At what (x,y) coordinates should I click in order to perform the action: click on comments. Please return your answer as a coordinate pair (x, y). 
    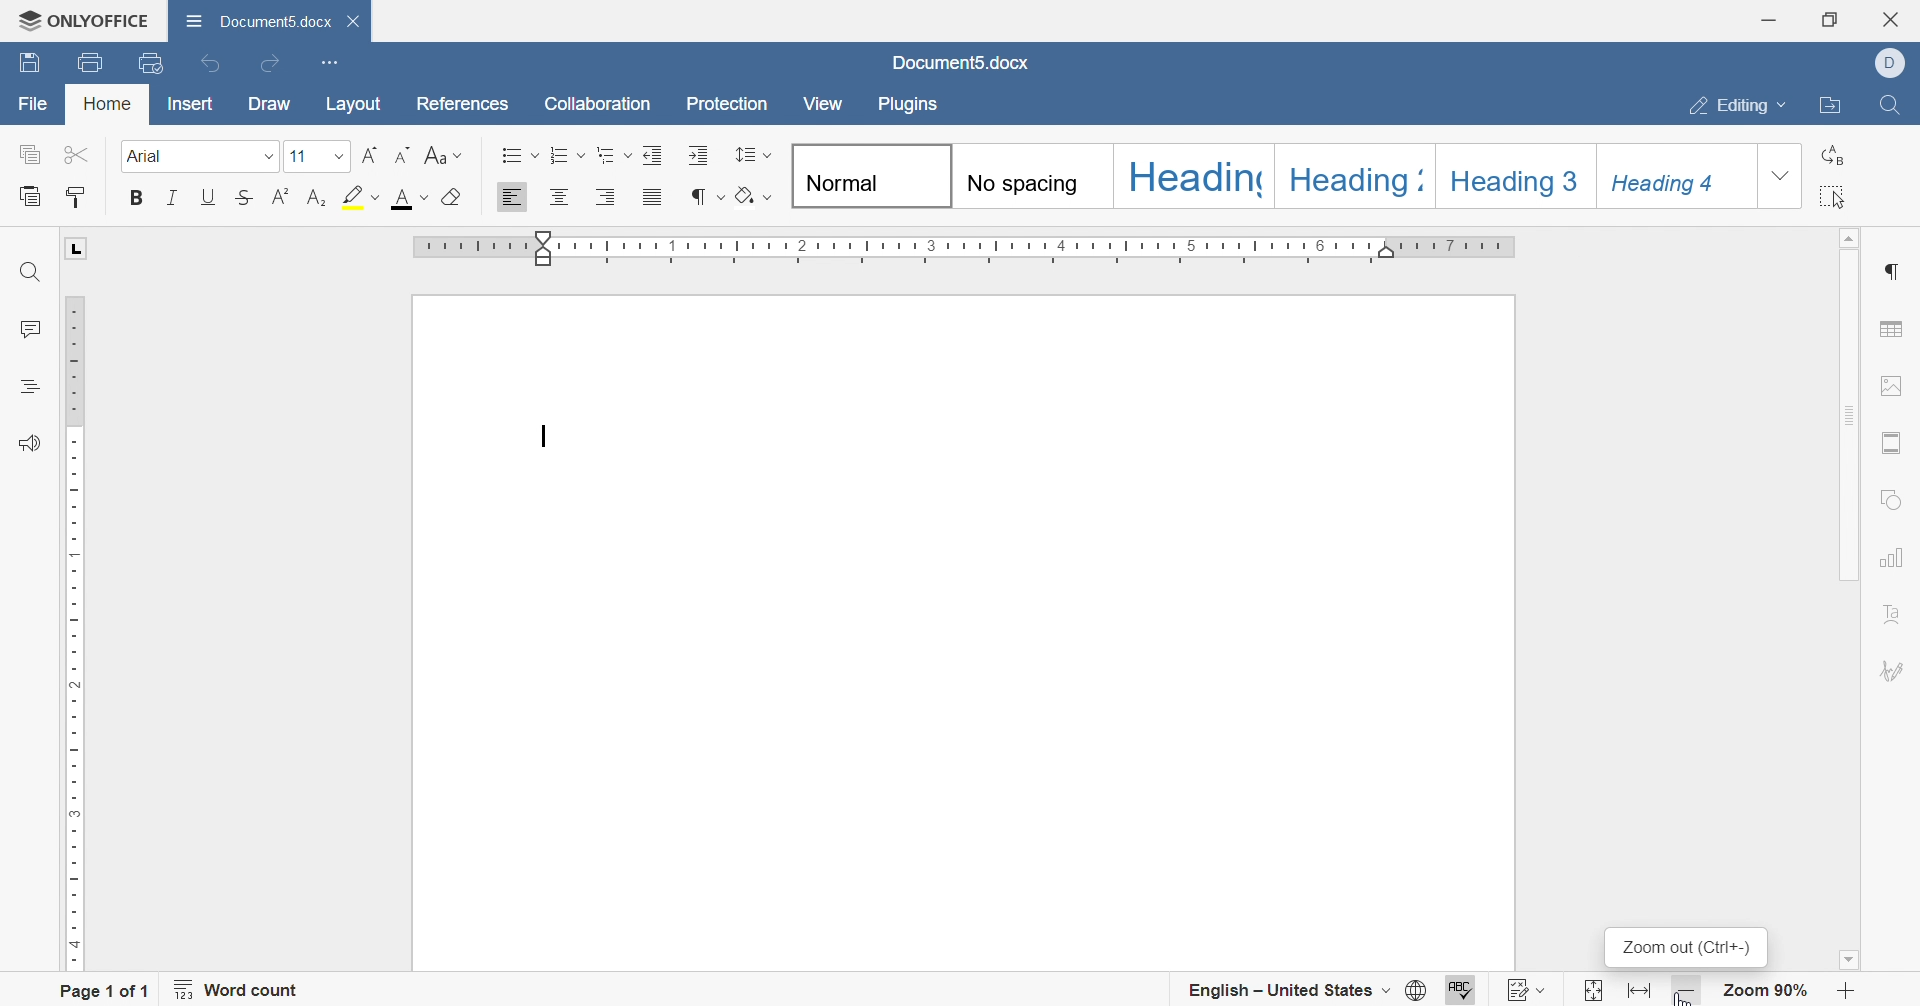
    Looking at the image, I should click on (28, 331).